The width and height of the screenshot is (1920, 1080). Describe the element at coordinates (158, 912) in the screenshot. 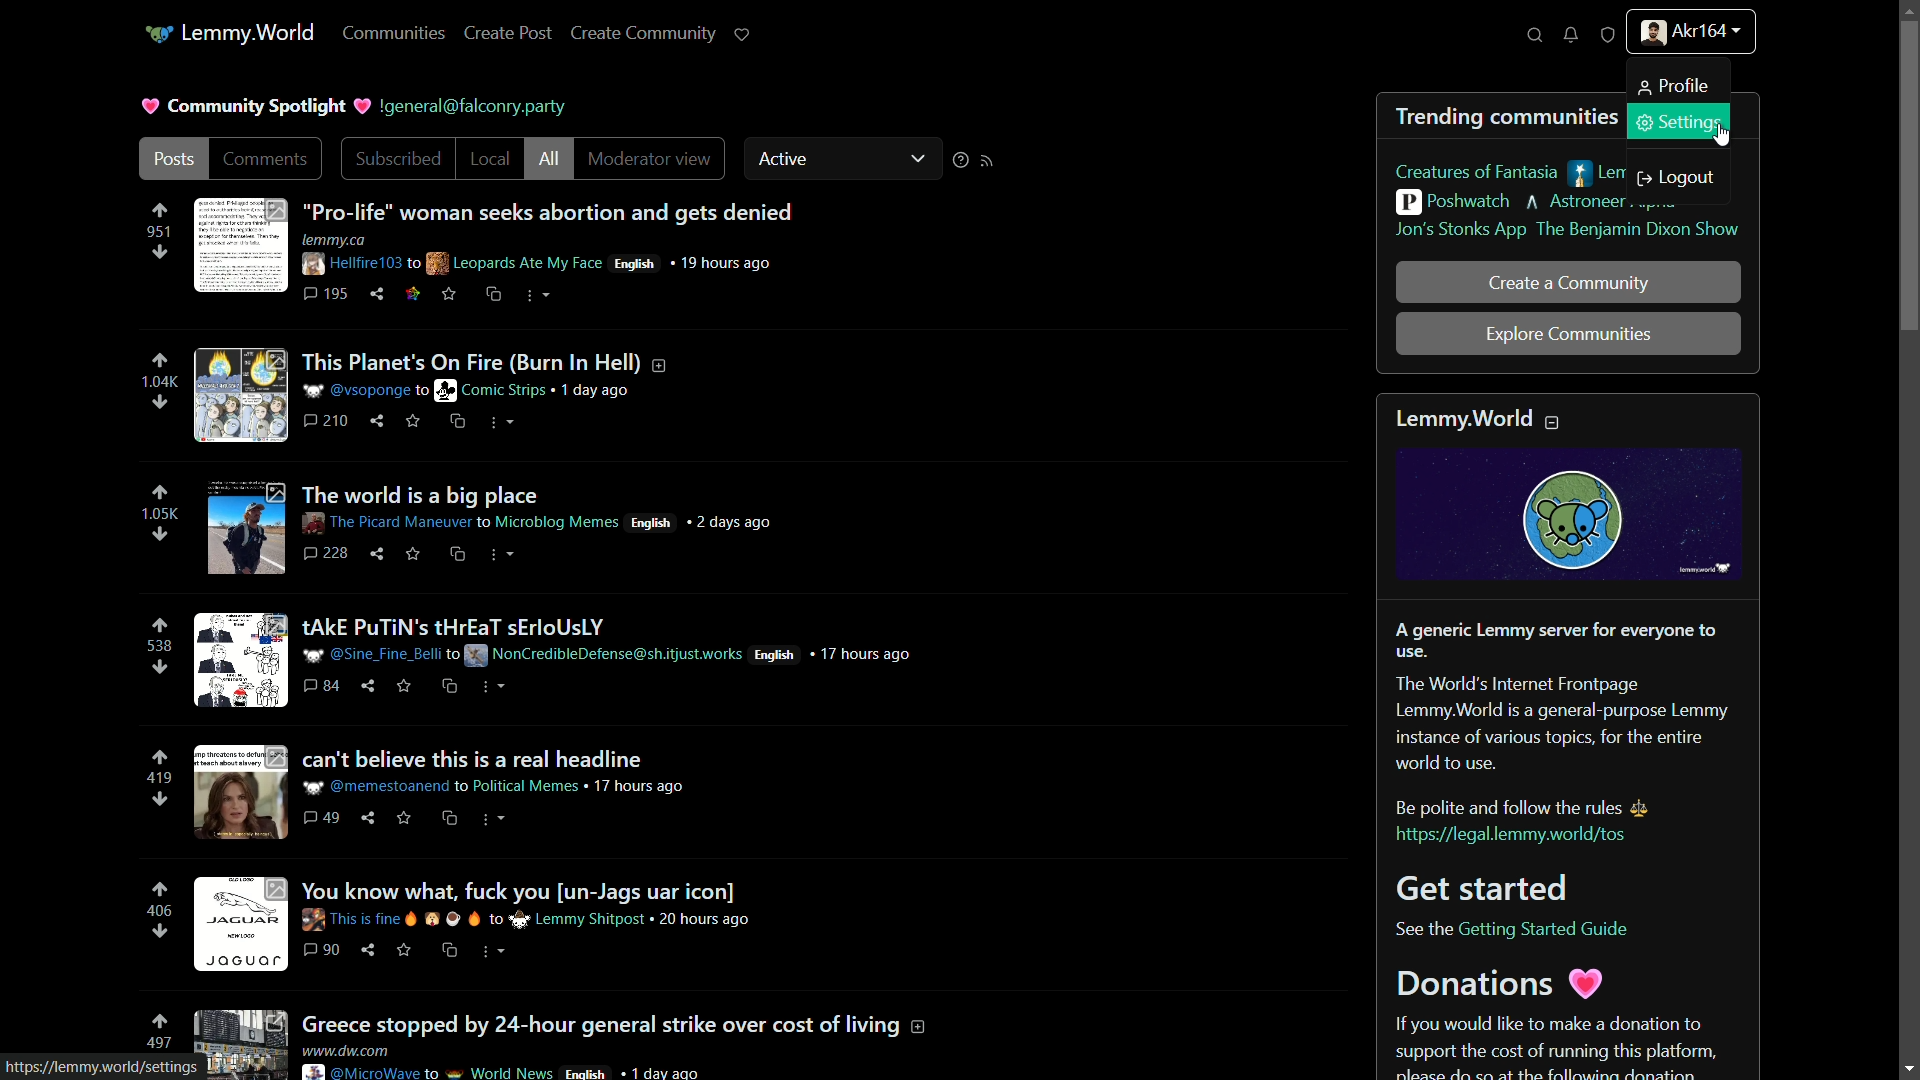

I see `number of votes` at that location.